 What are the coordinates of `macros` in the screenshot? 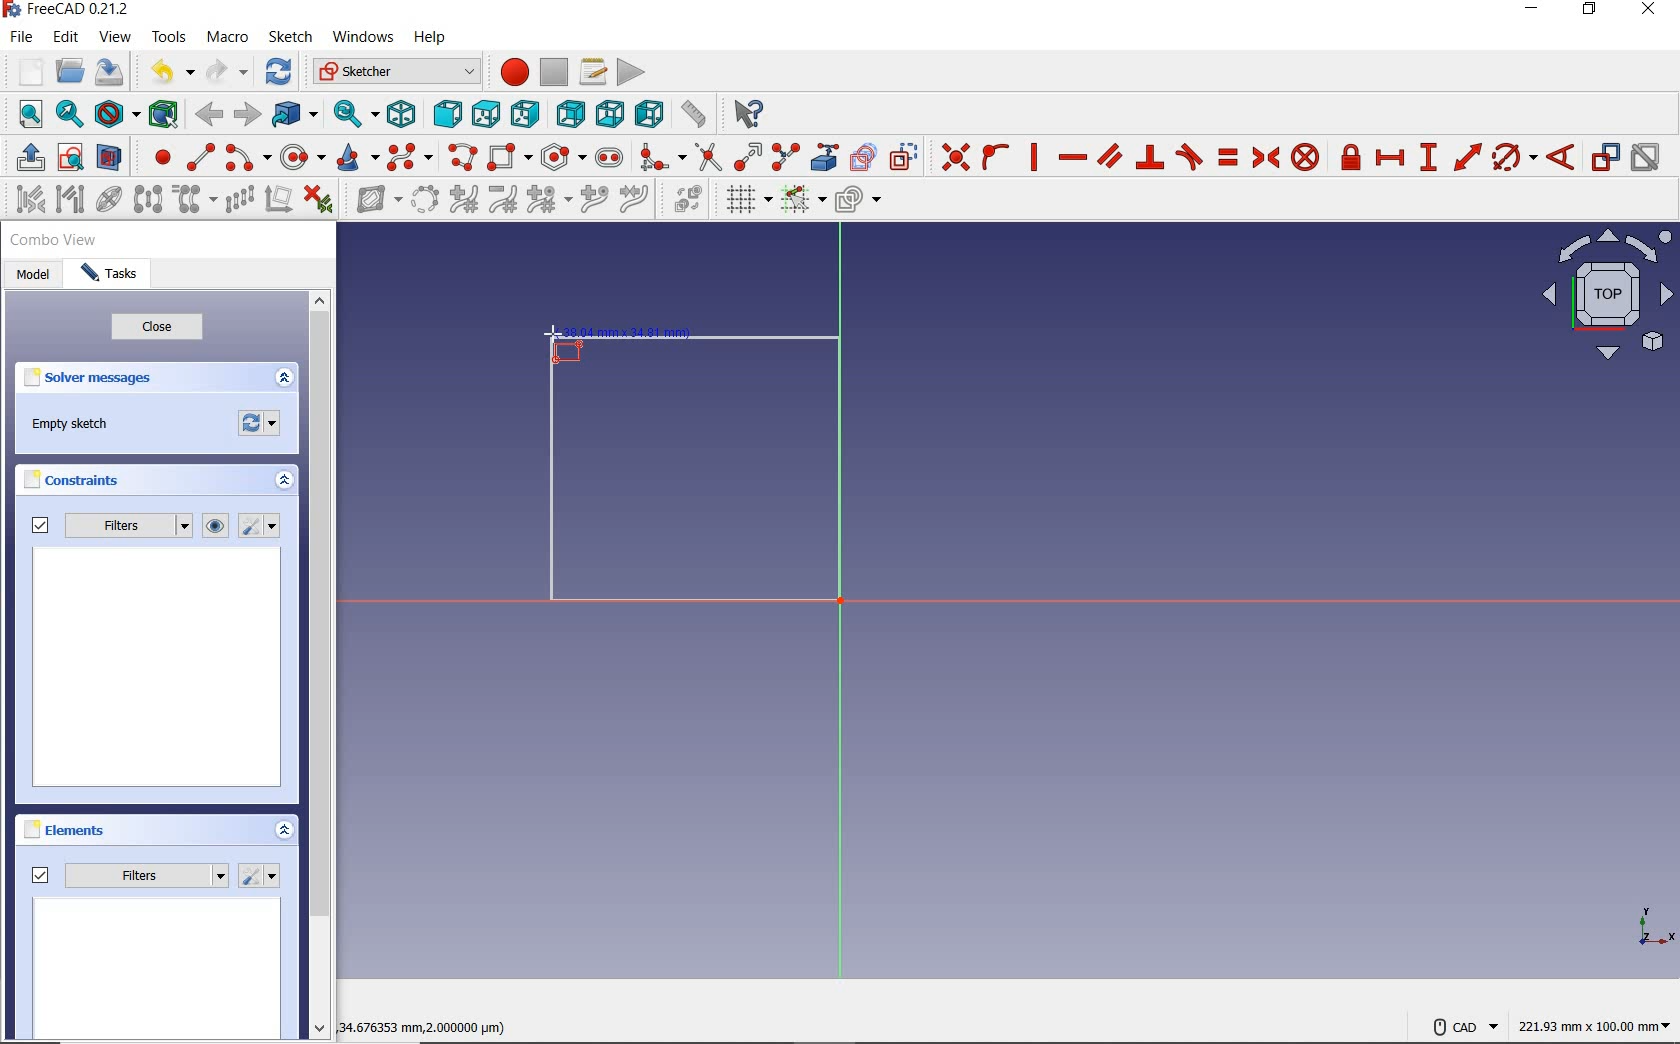 It's located at (592, 72).